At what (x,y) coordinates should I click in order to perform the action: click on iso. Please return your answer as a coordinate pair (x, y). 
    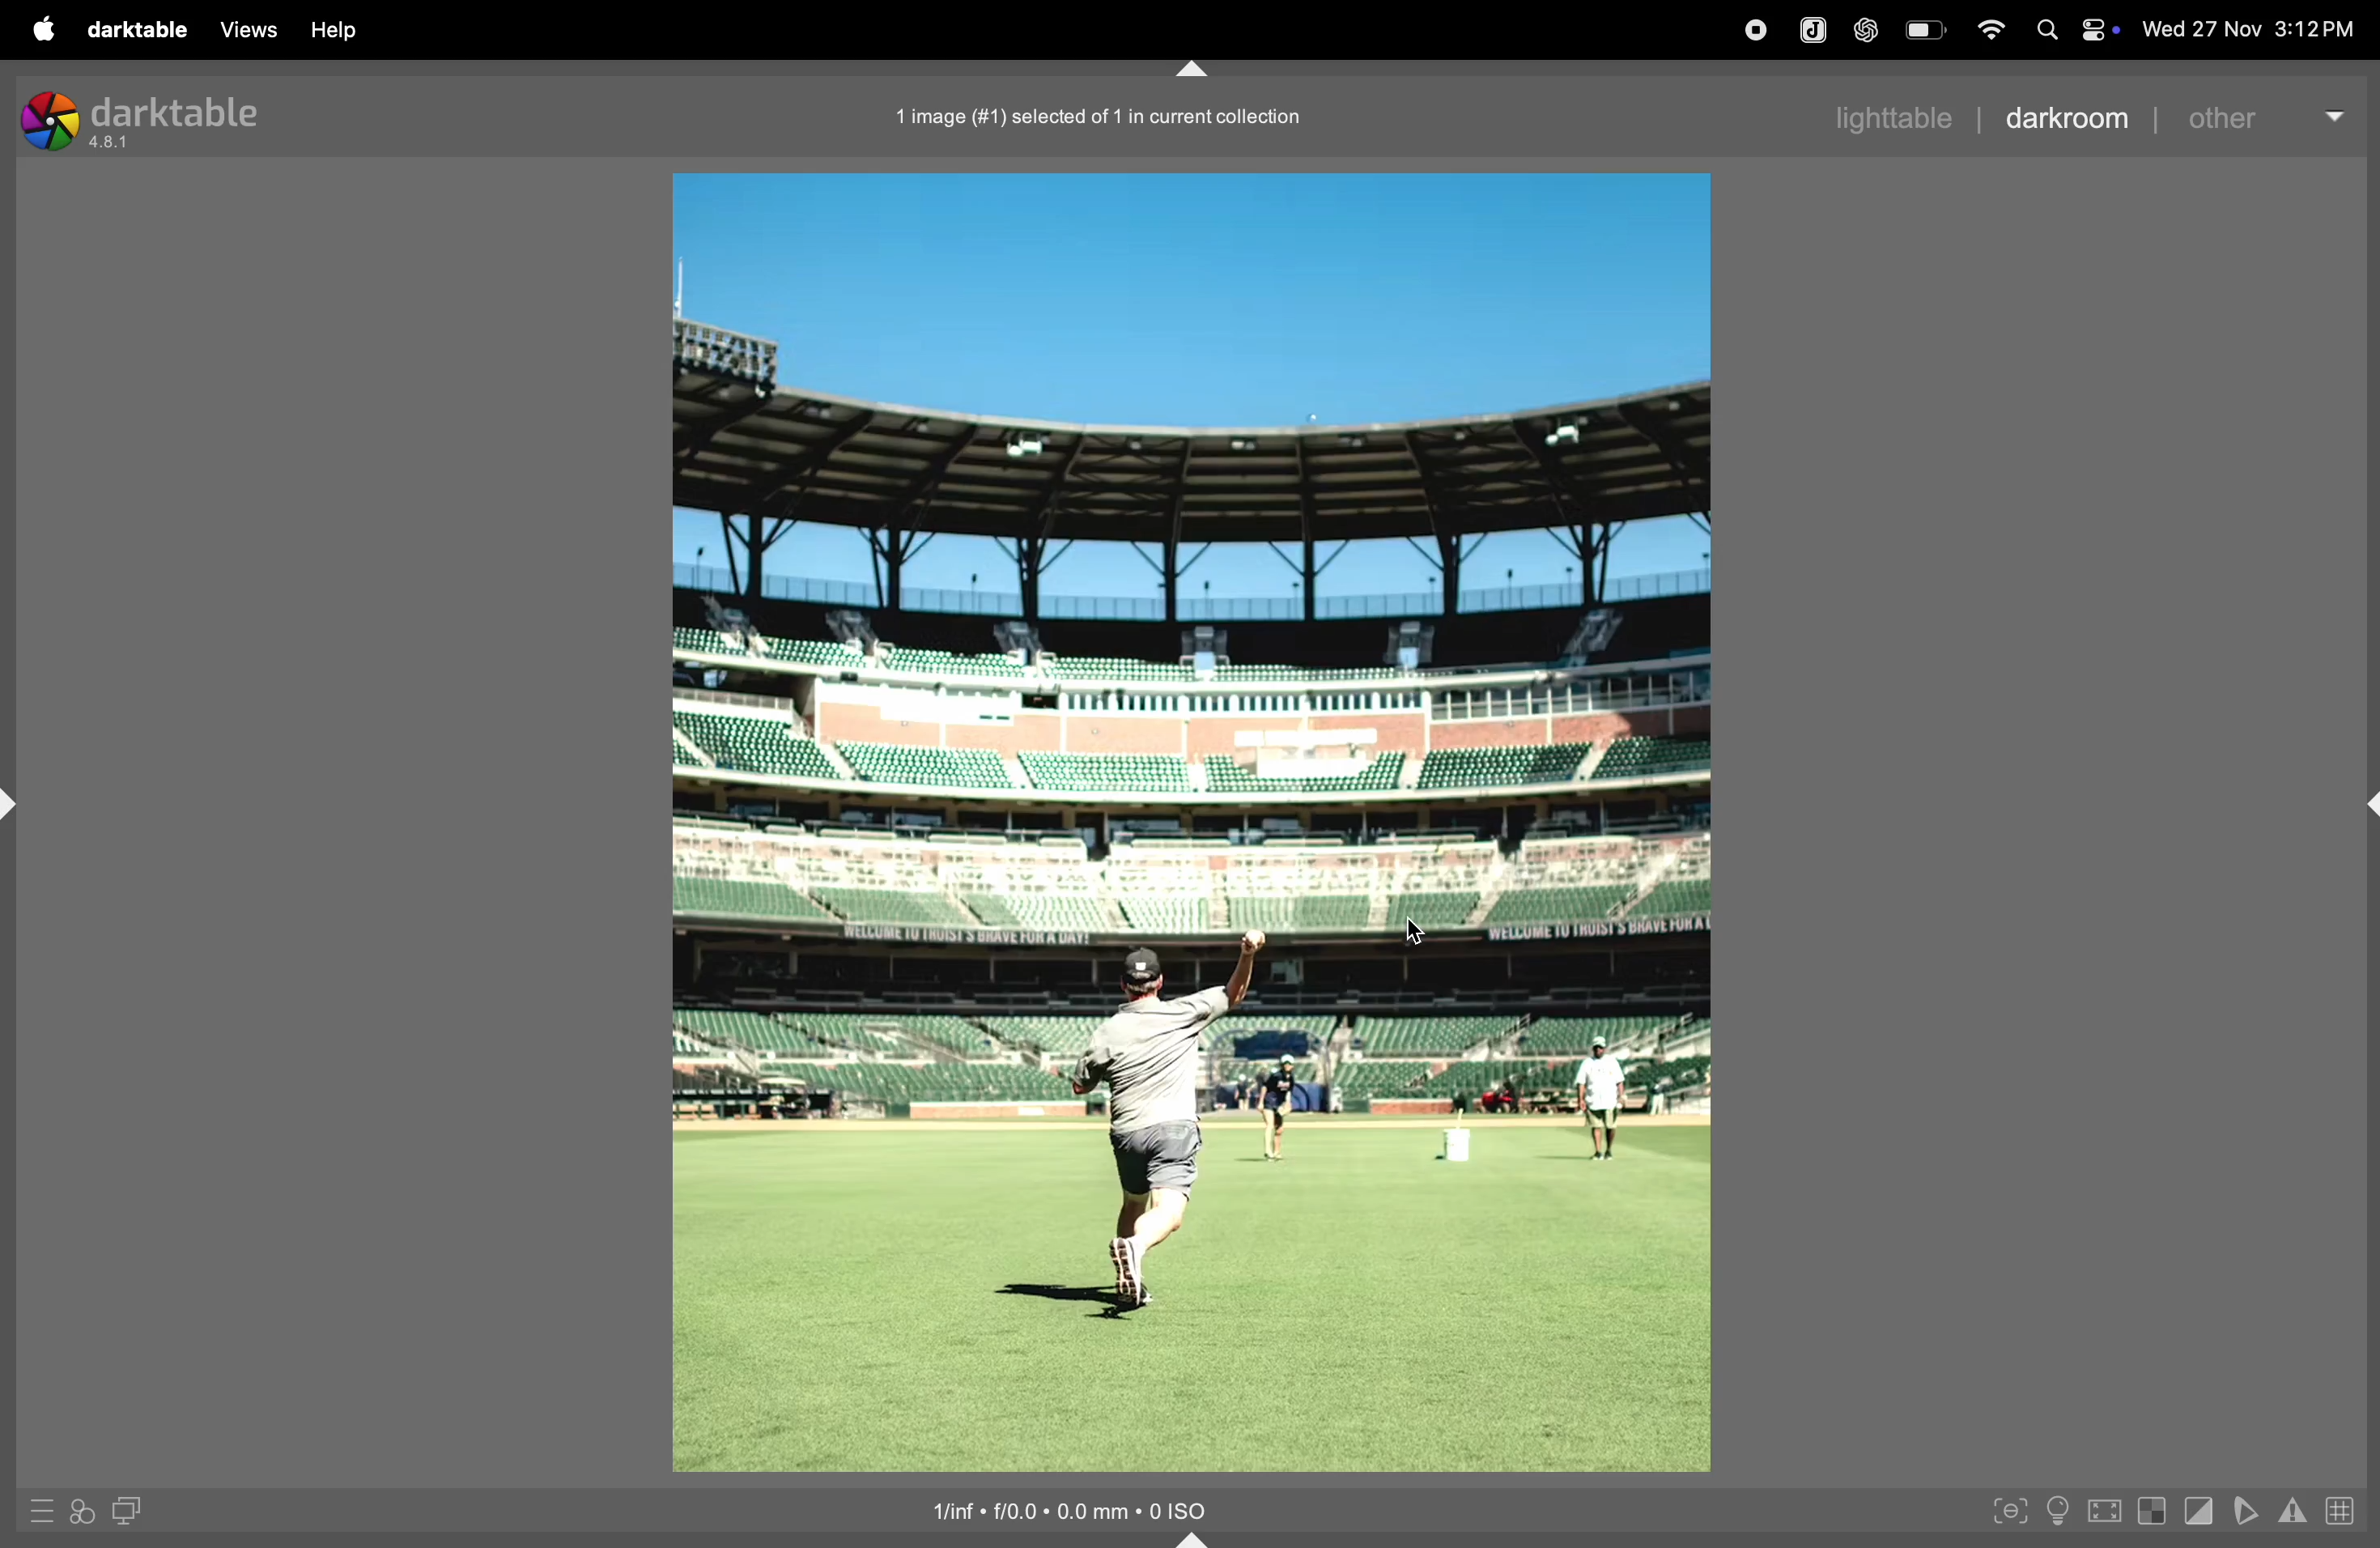
    Looking at the image, I should click on (1082, 1510).